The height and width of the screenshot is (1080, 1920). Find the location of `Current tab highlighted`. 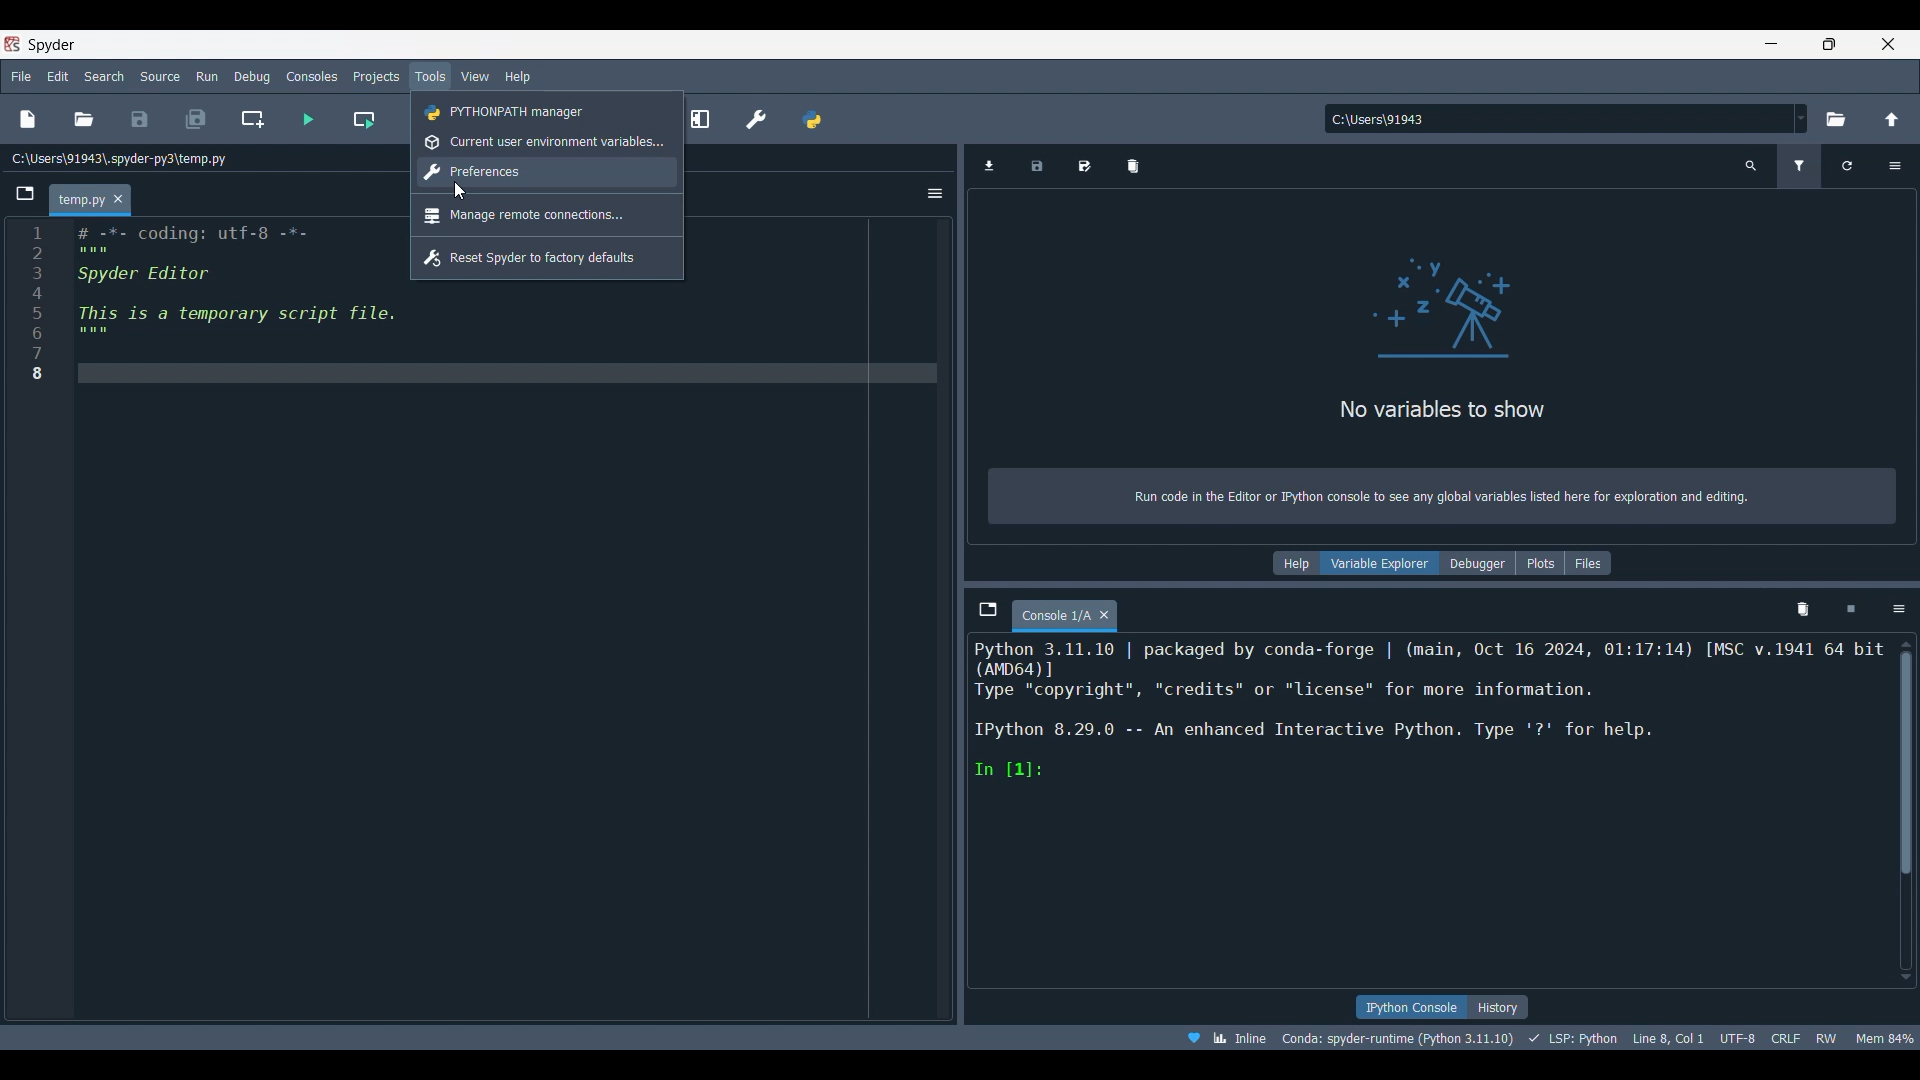

Current tab highlighted is located at coordinates (77, 200).